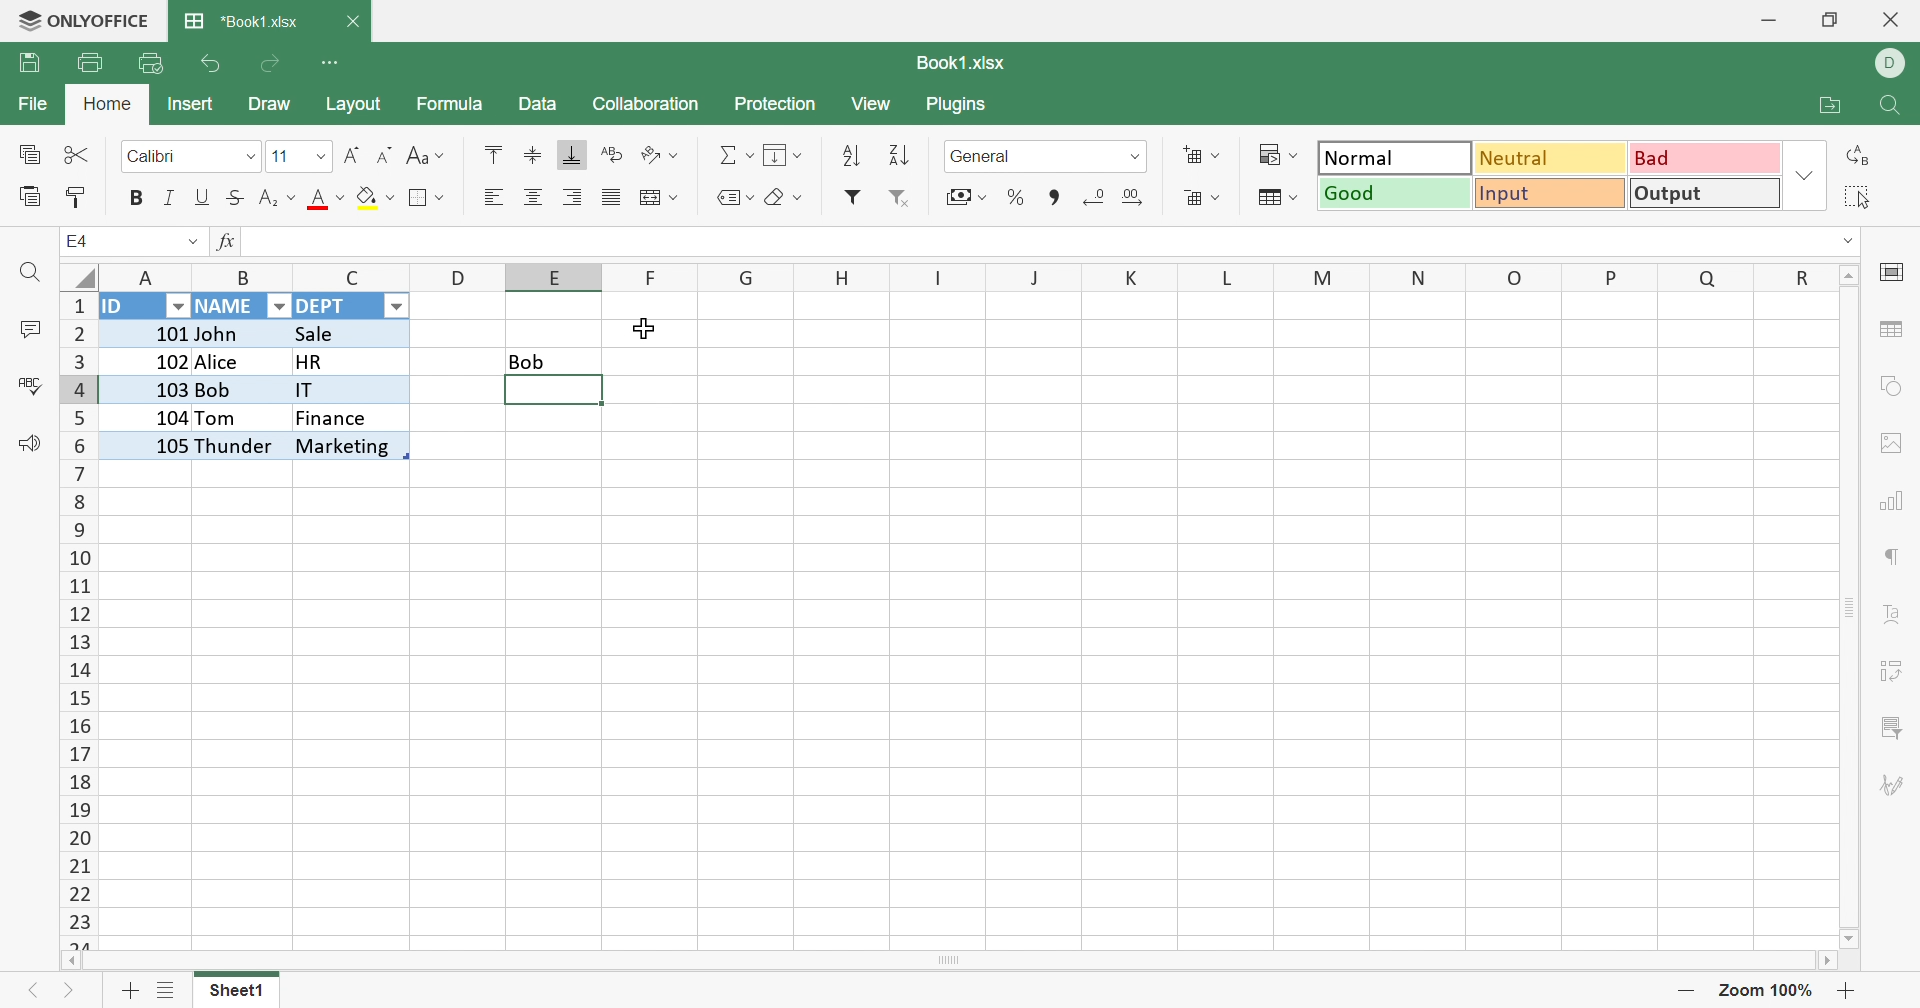 Image resolution: width=1920 pixels, height=1008 pixels. What do you see at coordinates (452, 104) in the screenshot?
I see `Formula` at bounding box center [452, 104].